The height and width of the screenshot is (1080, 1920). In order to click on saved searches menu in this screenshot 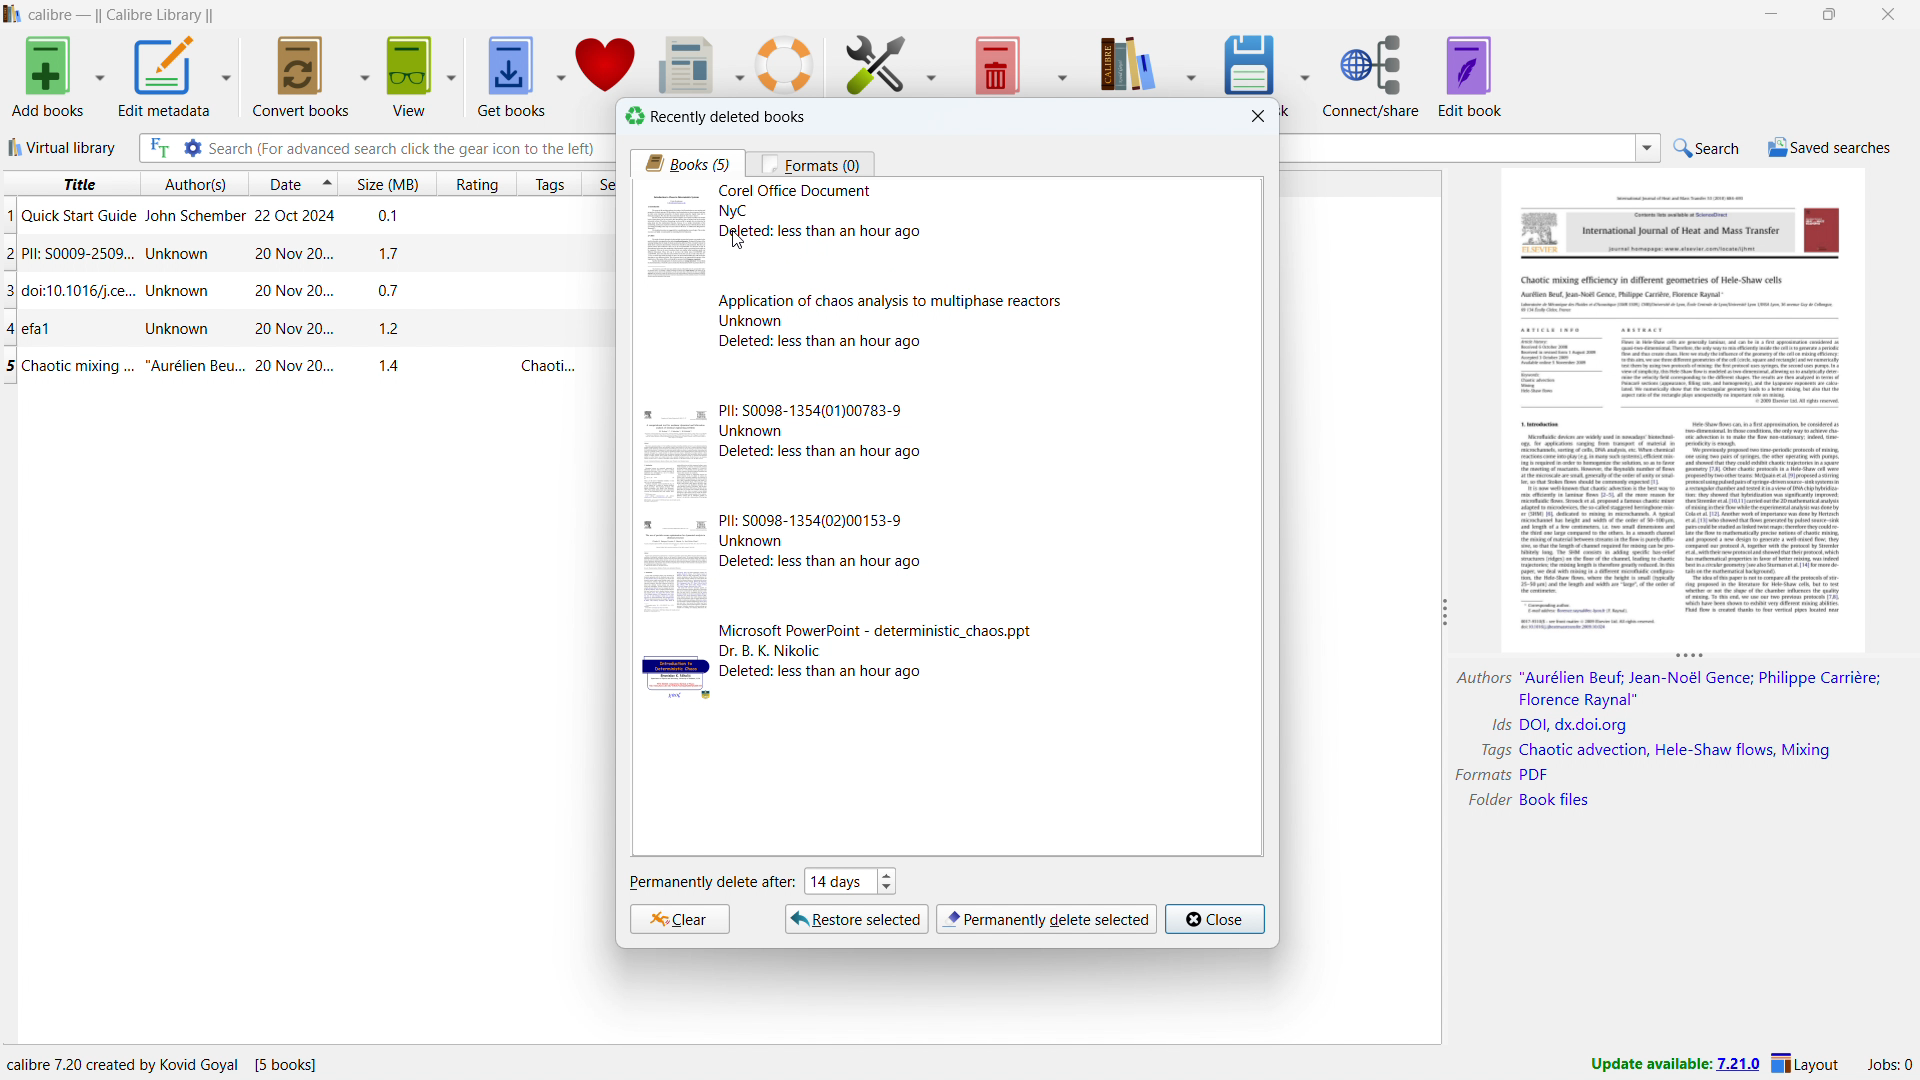, I will do `click(1829, 147)`.